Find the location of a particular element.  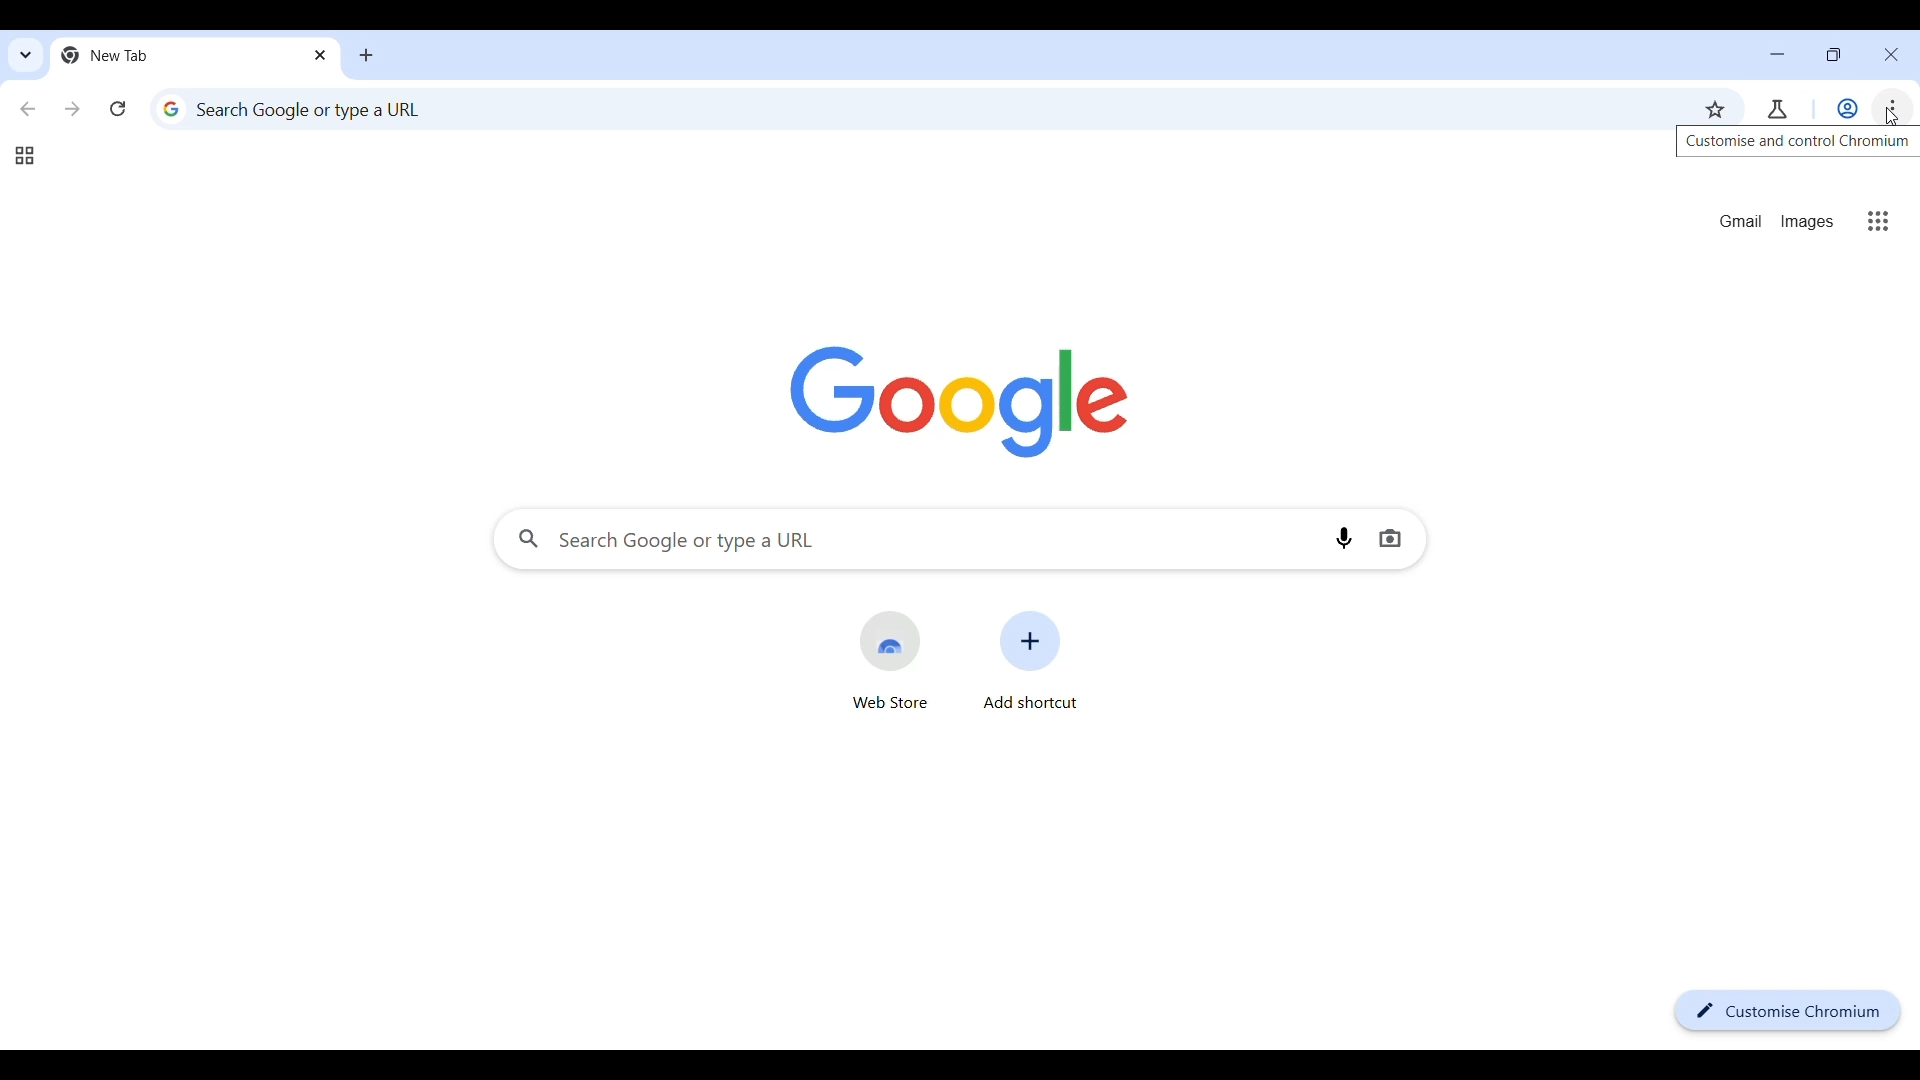

Add shortcut is located at coordinates (1030, 660).